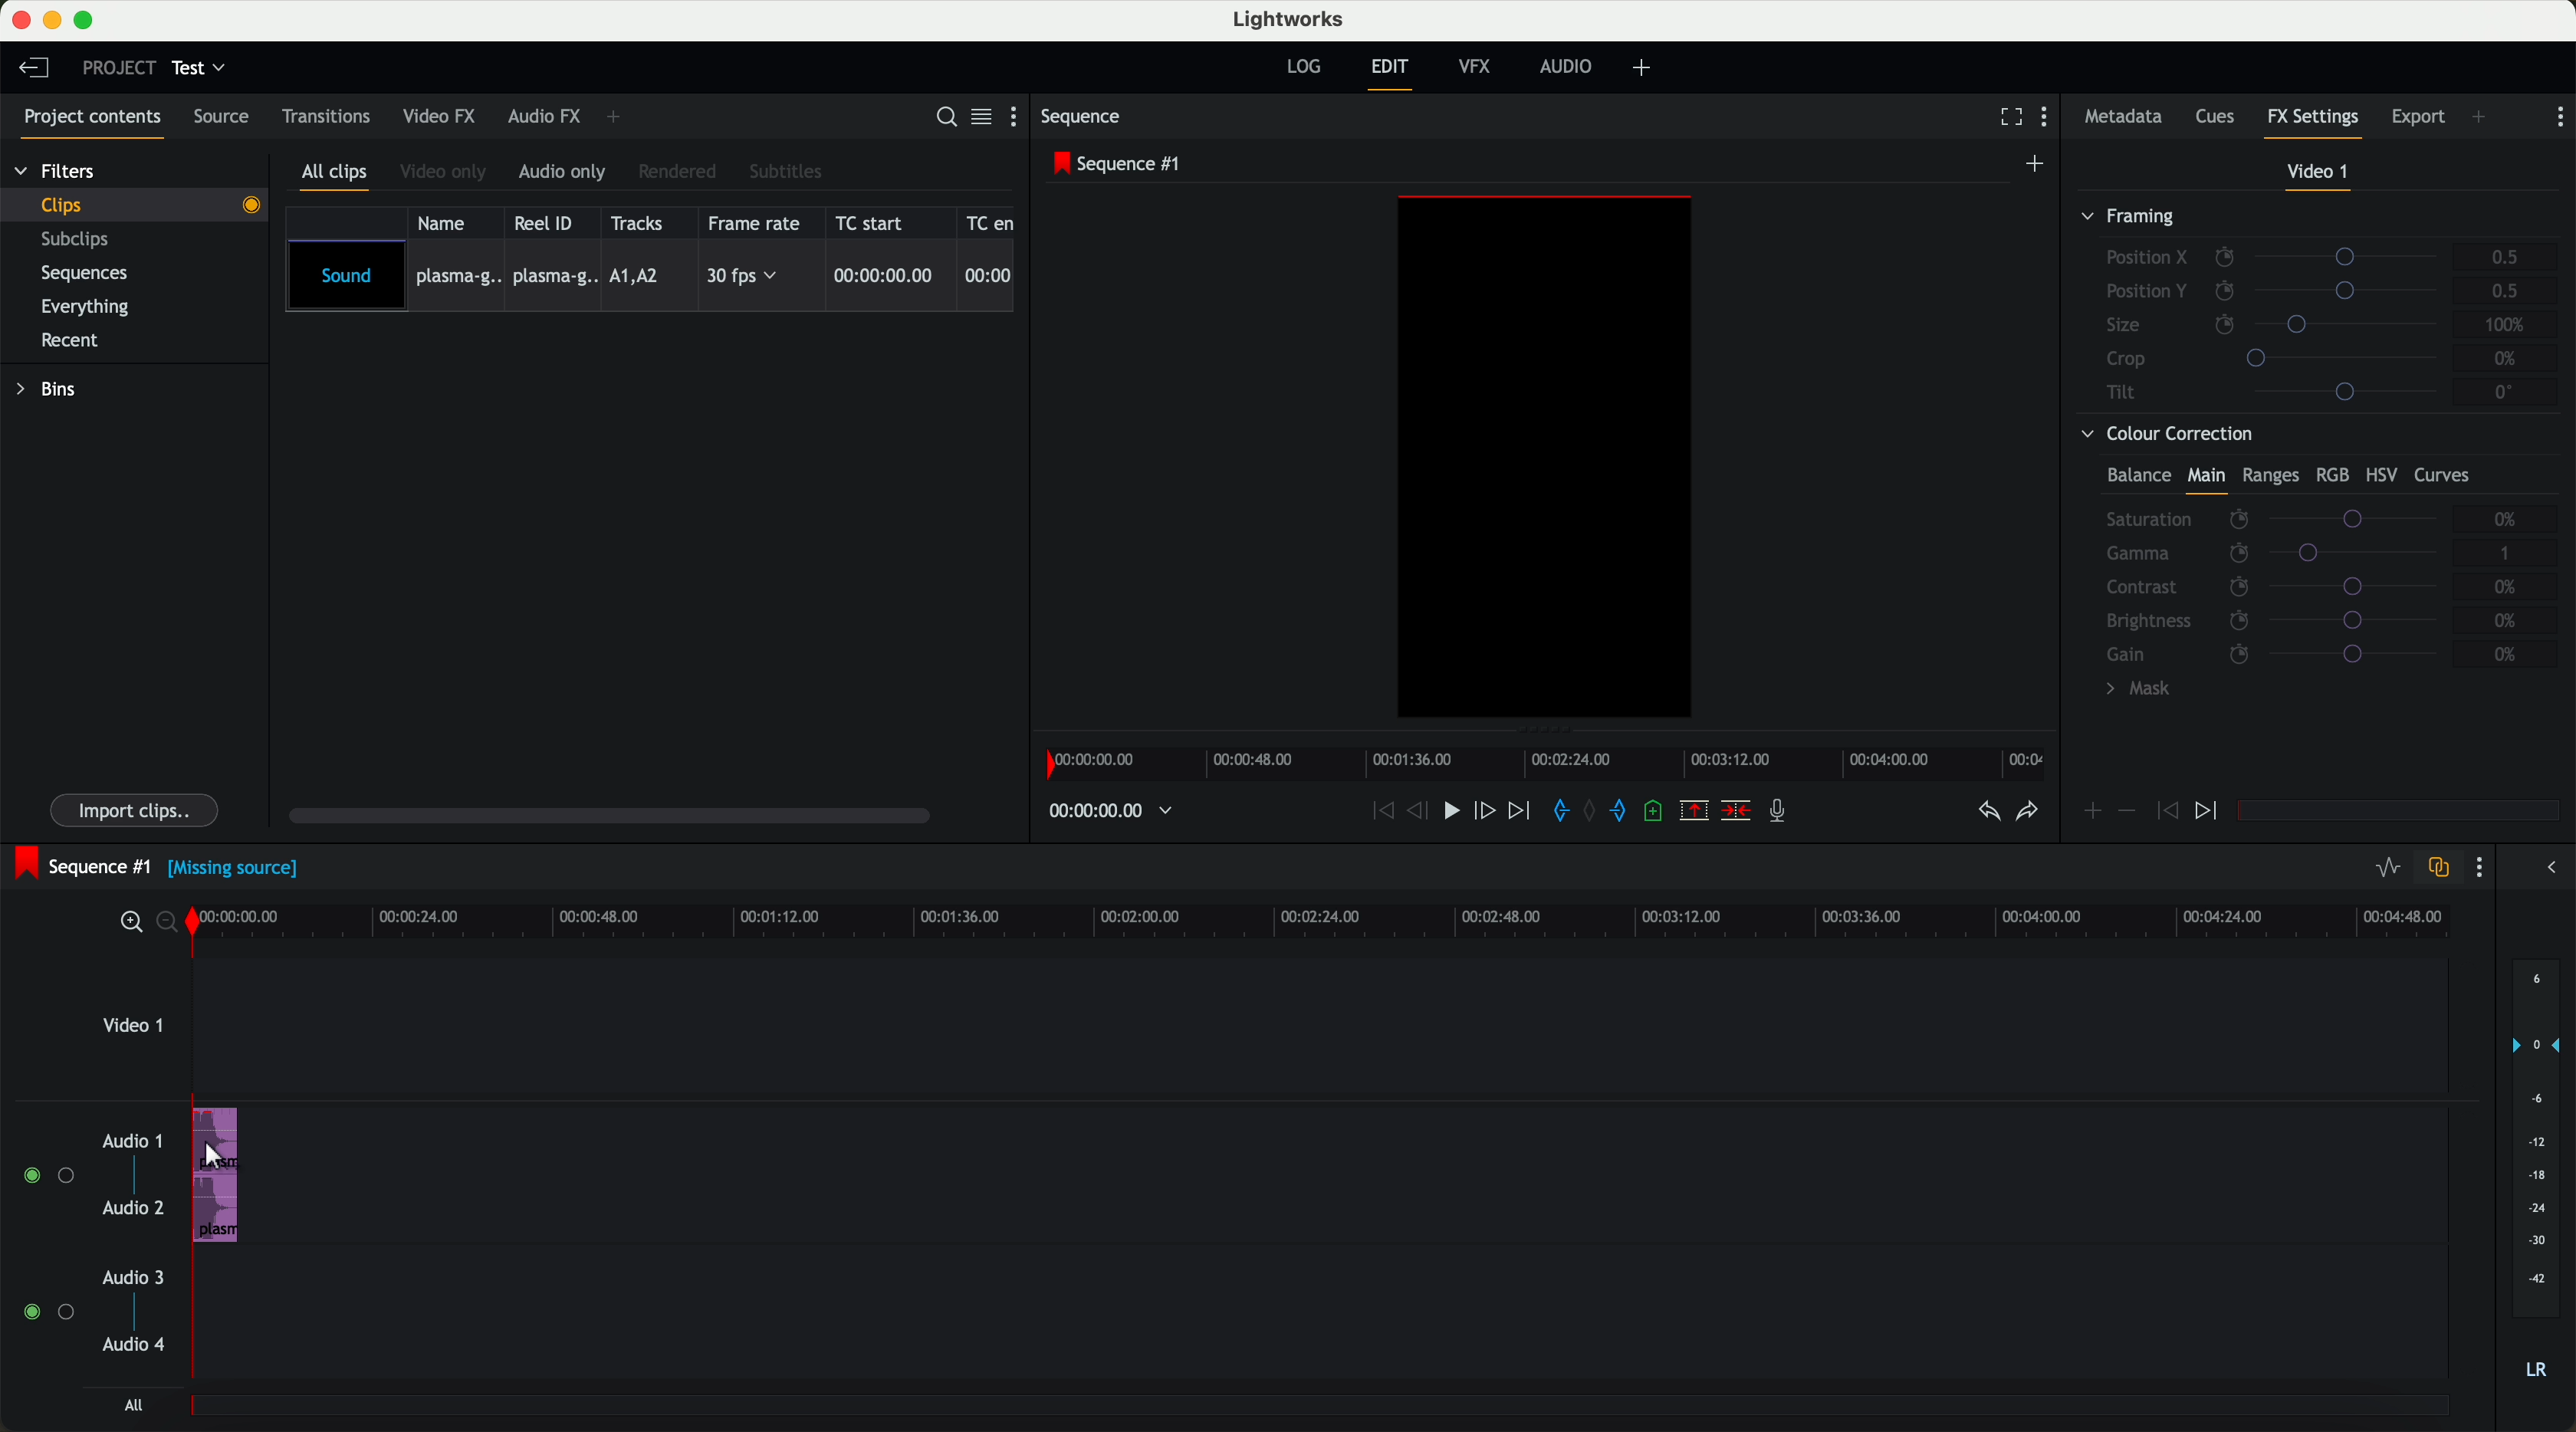 This screenshot has width=2576, height=1432. Describe the element at coordinates (67, 339) in the screenshot. I see `recent` at that location.